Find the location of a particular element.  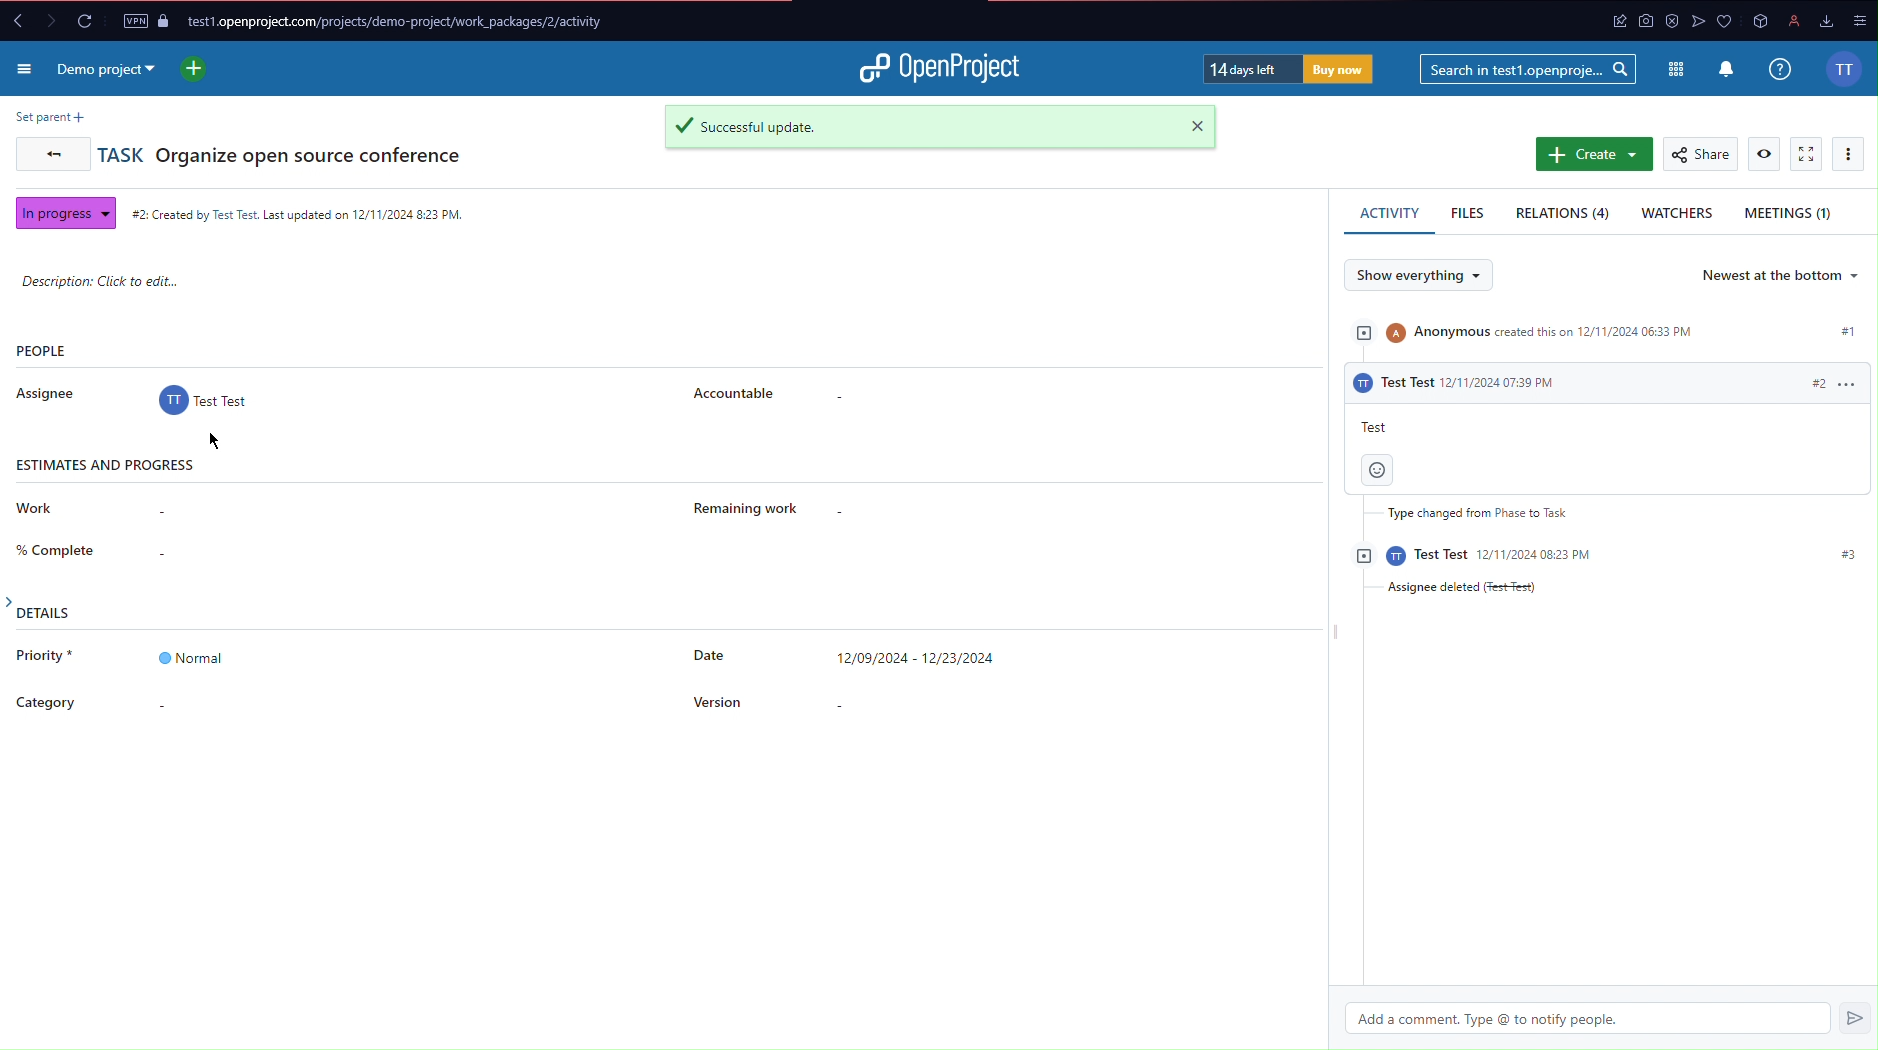

activity is located at coordinates (1477, 554).